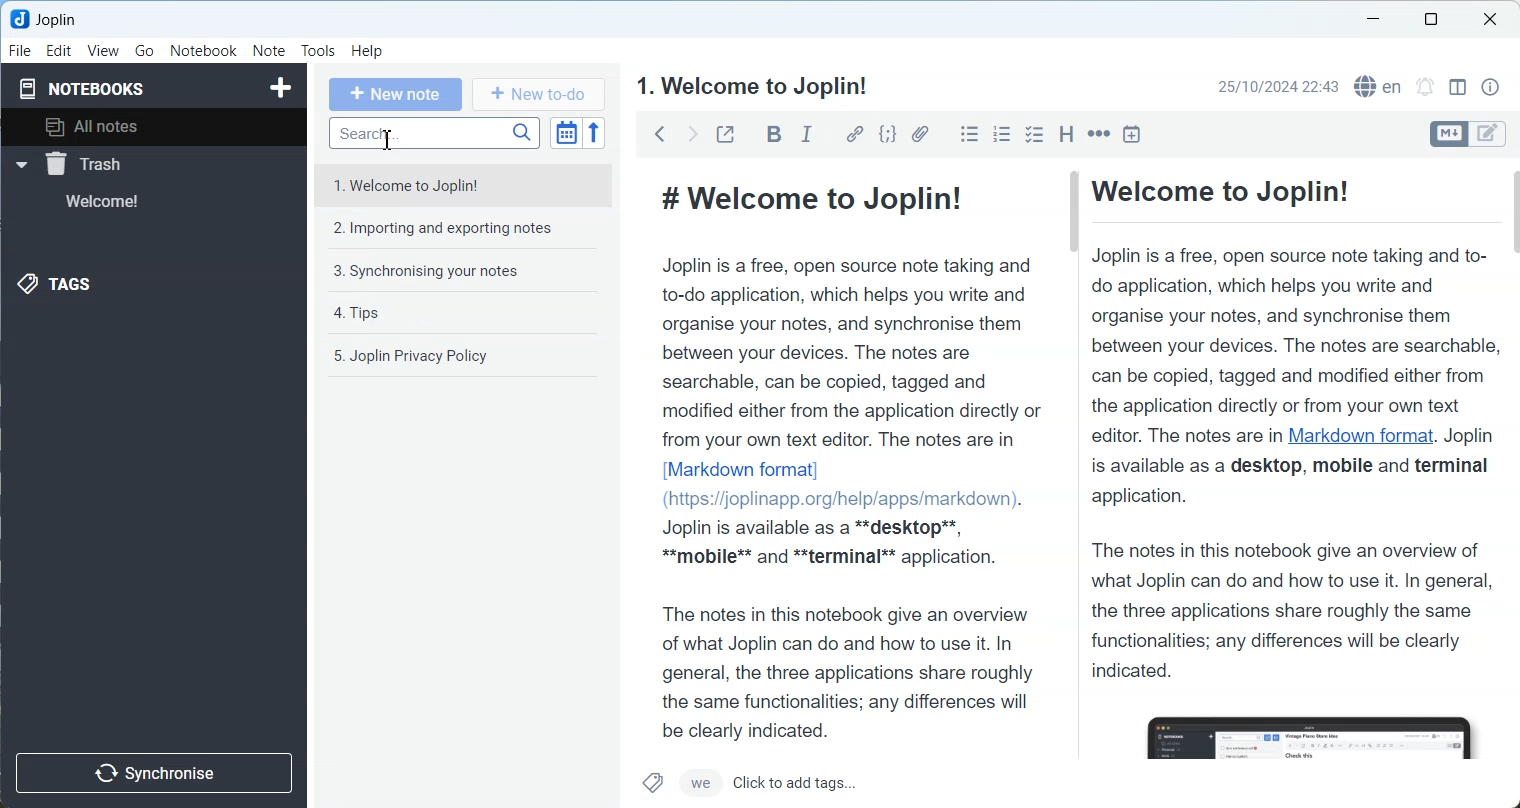 The image size is (1520, 808). Describe the element at coordinates (204, 50) in the screenshot. I see `Notebook` at that location.